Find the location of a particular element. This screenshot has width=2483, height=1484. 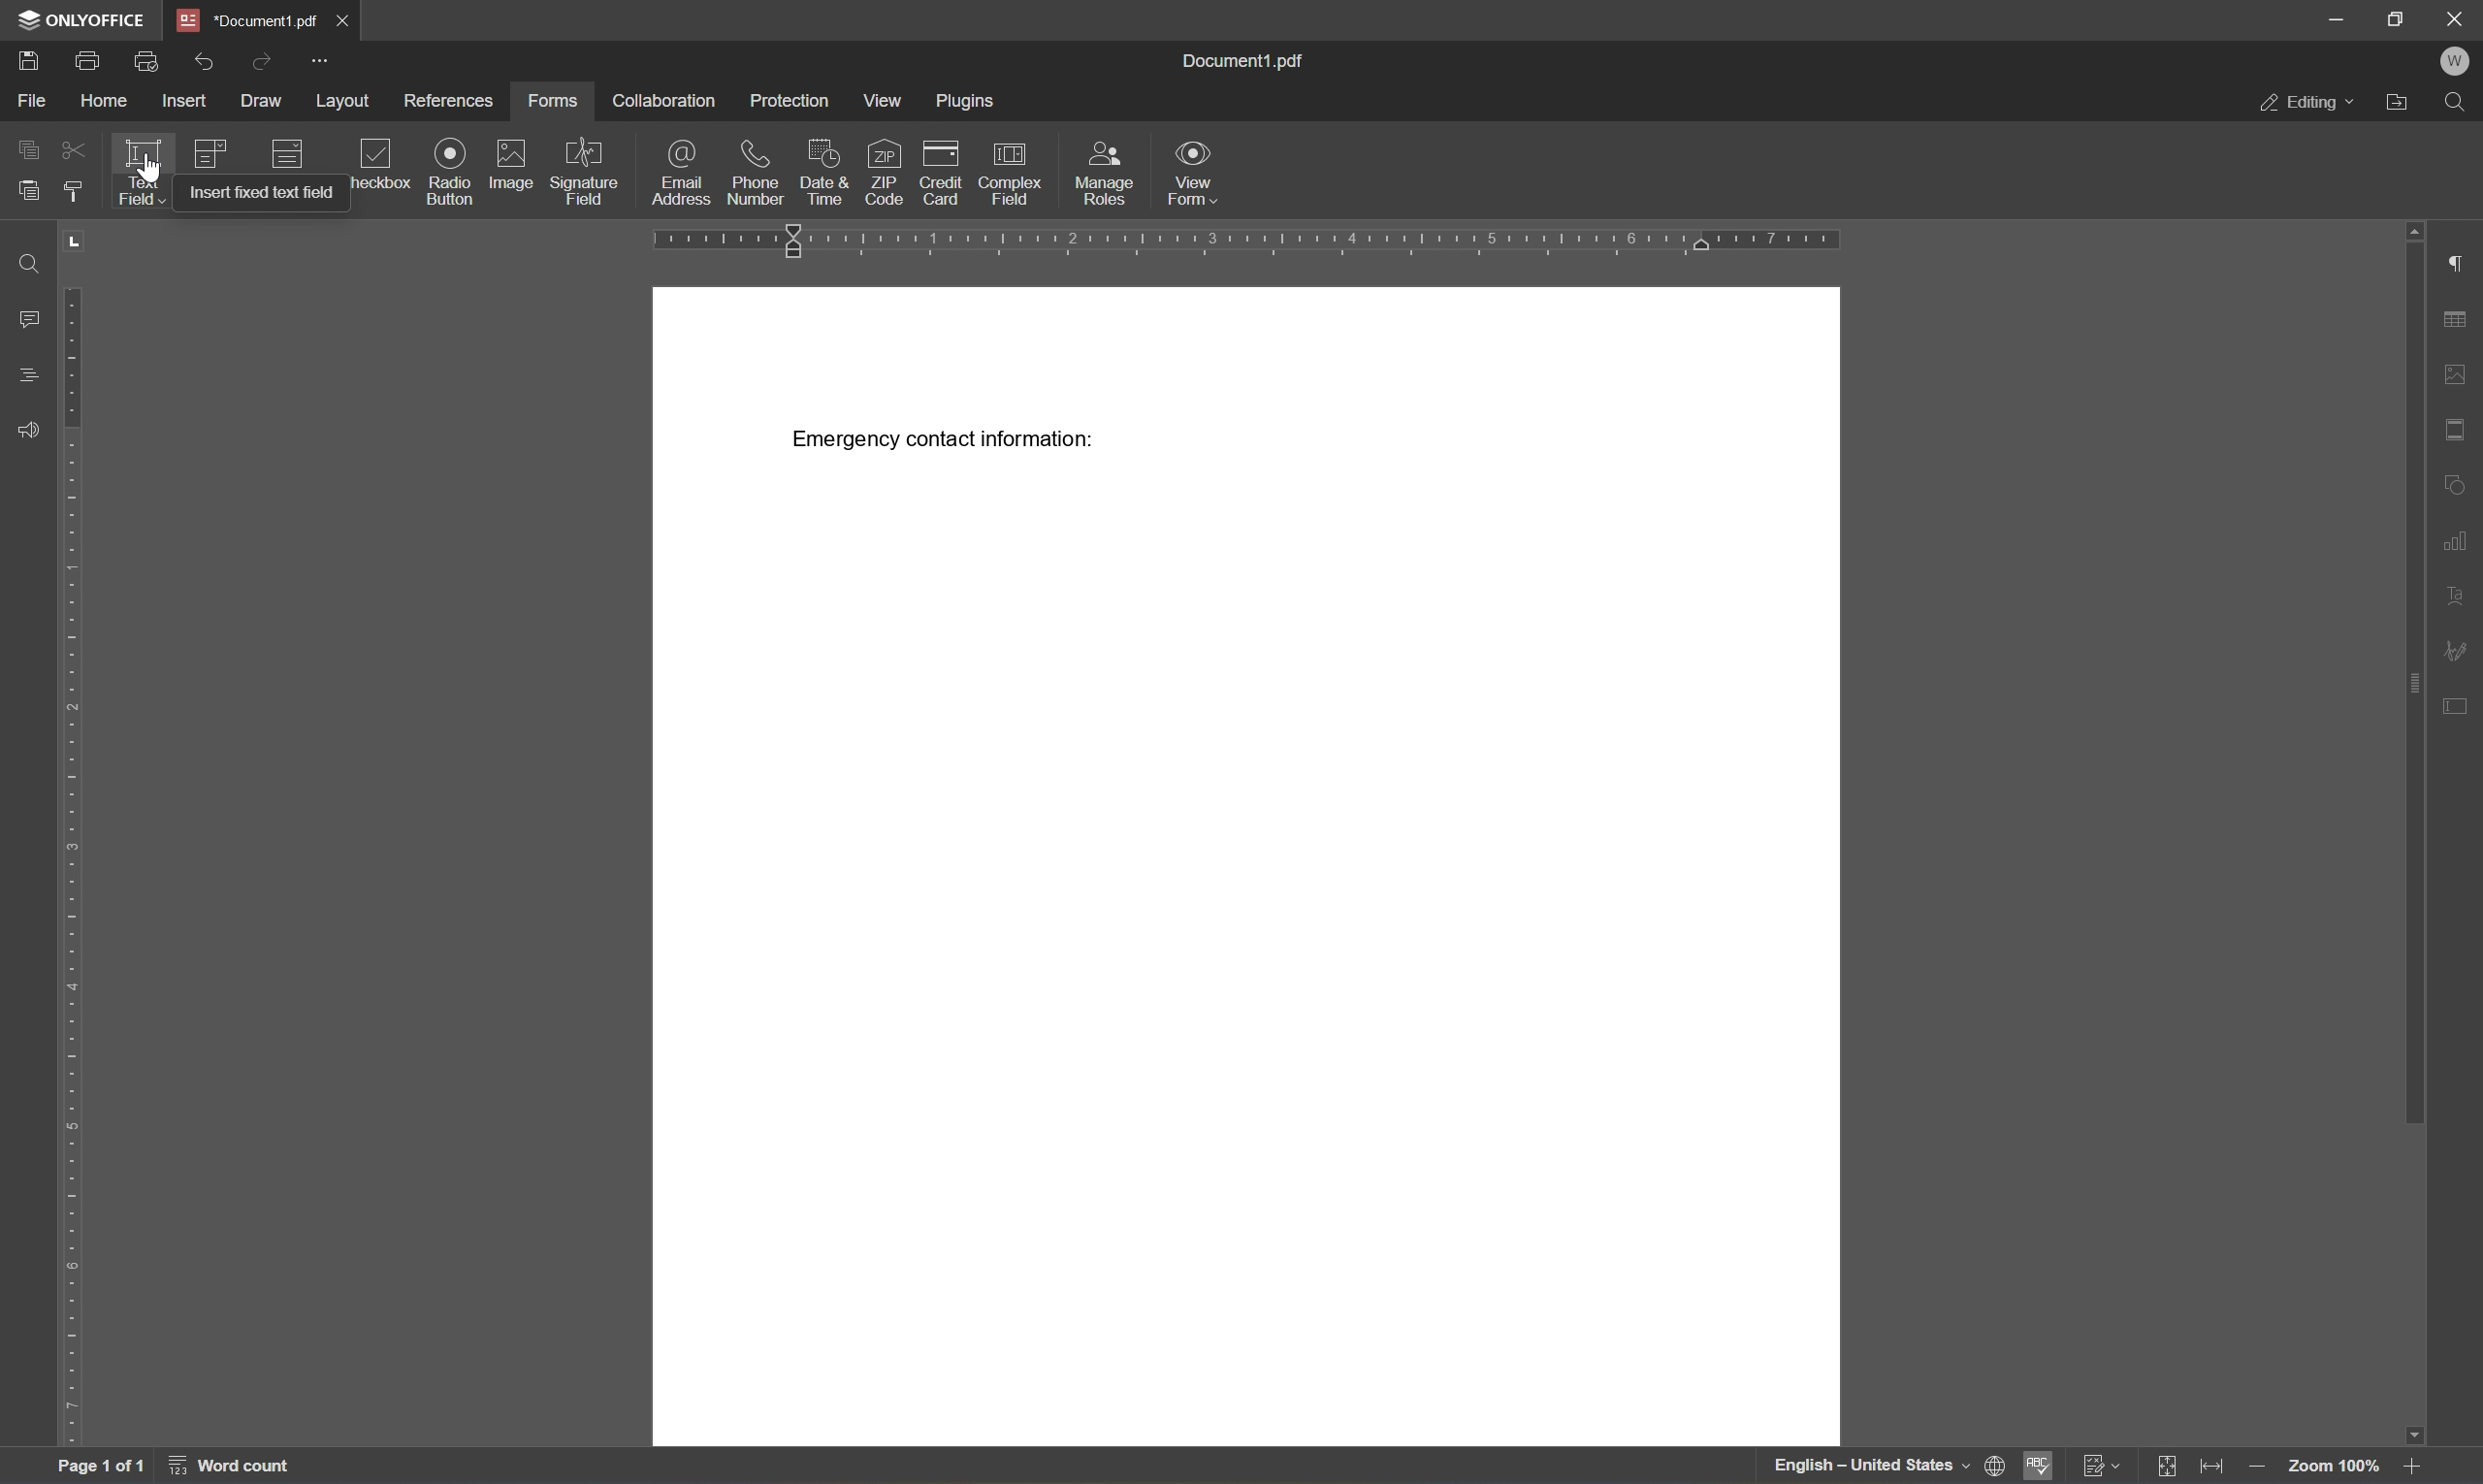

headings is located at coordinates (28, 374).